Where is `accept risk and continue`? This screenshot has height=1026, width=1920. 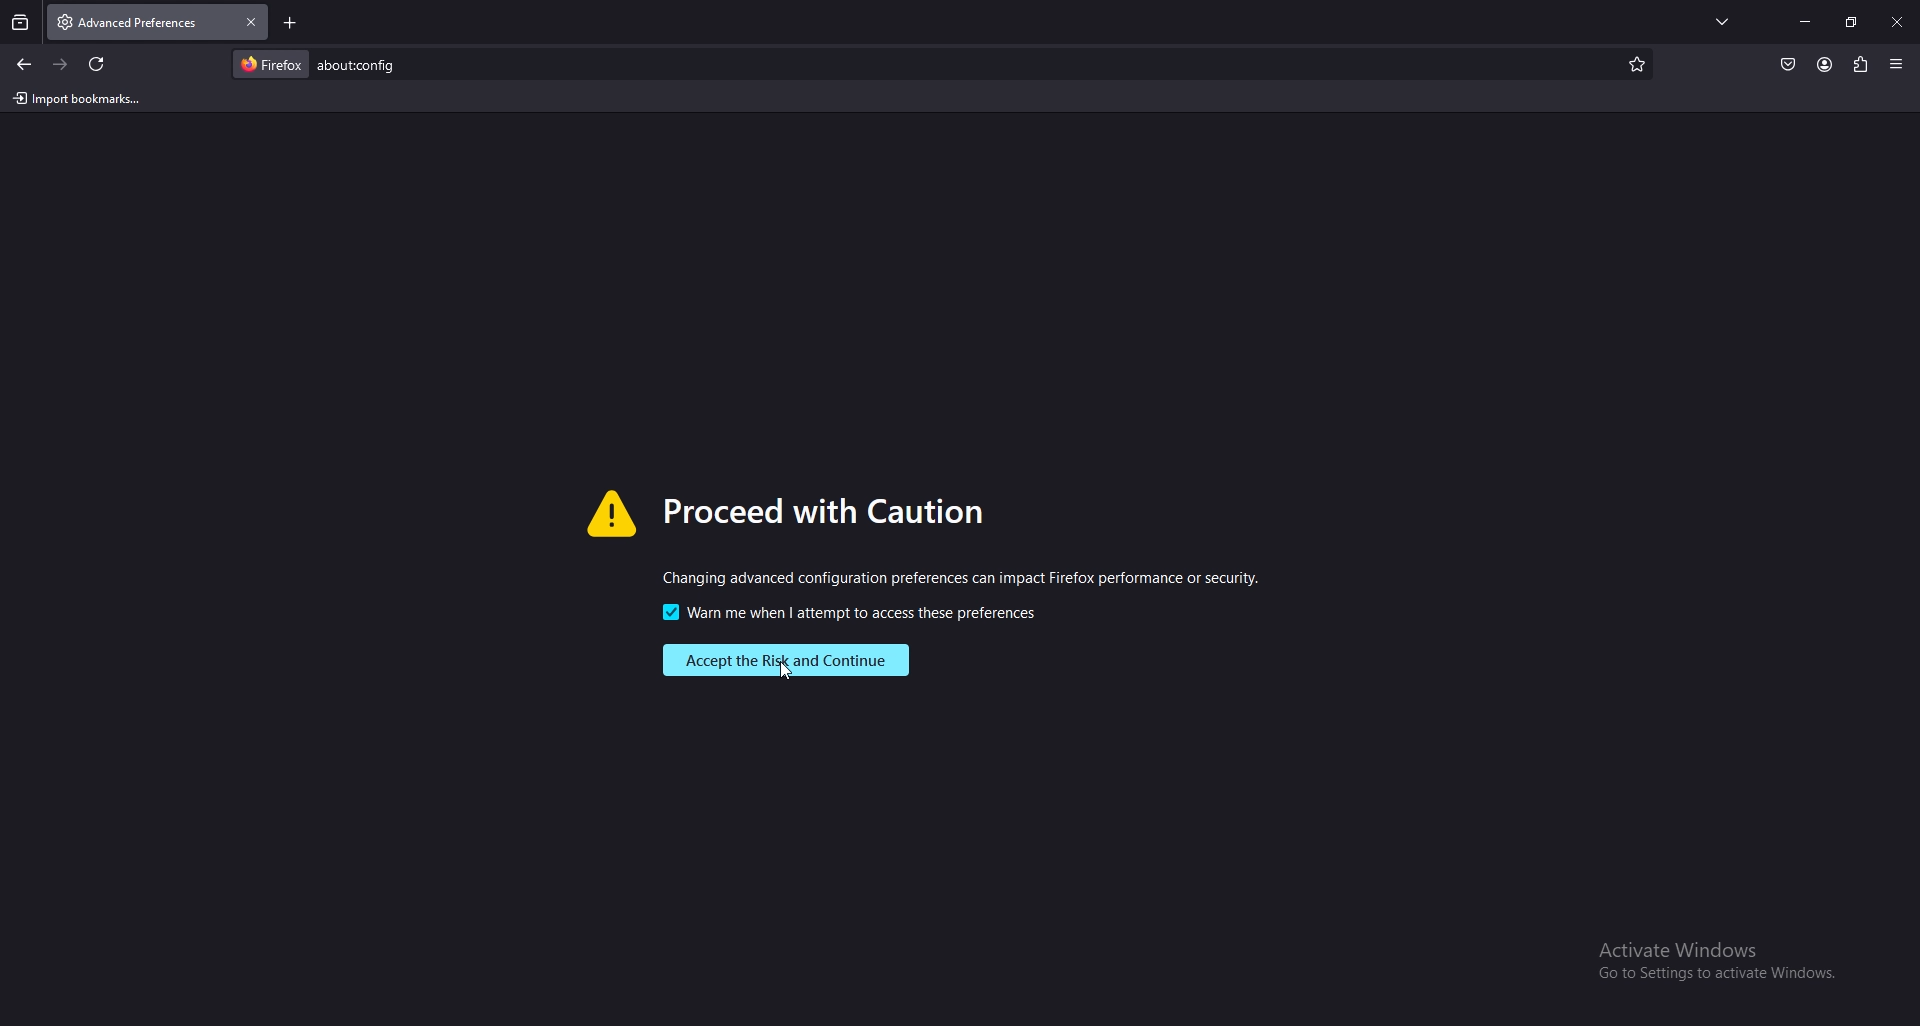 accept risk and continue is located at coordinates (787, 660).